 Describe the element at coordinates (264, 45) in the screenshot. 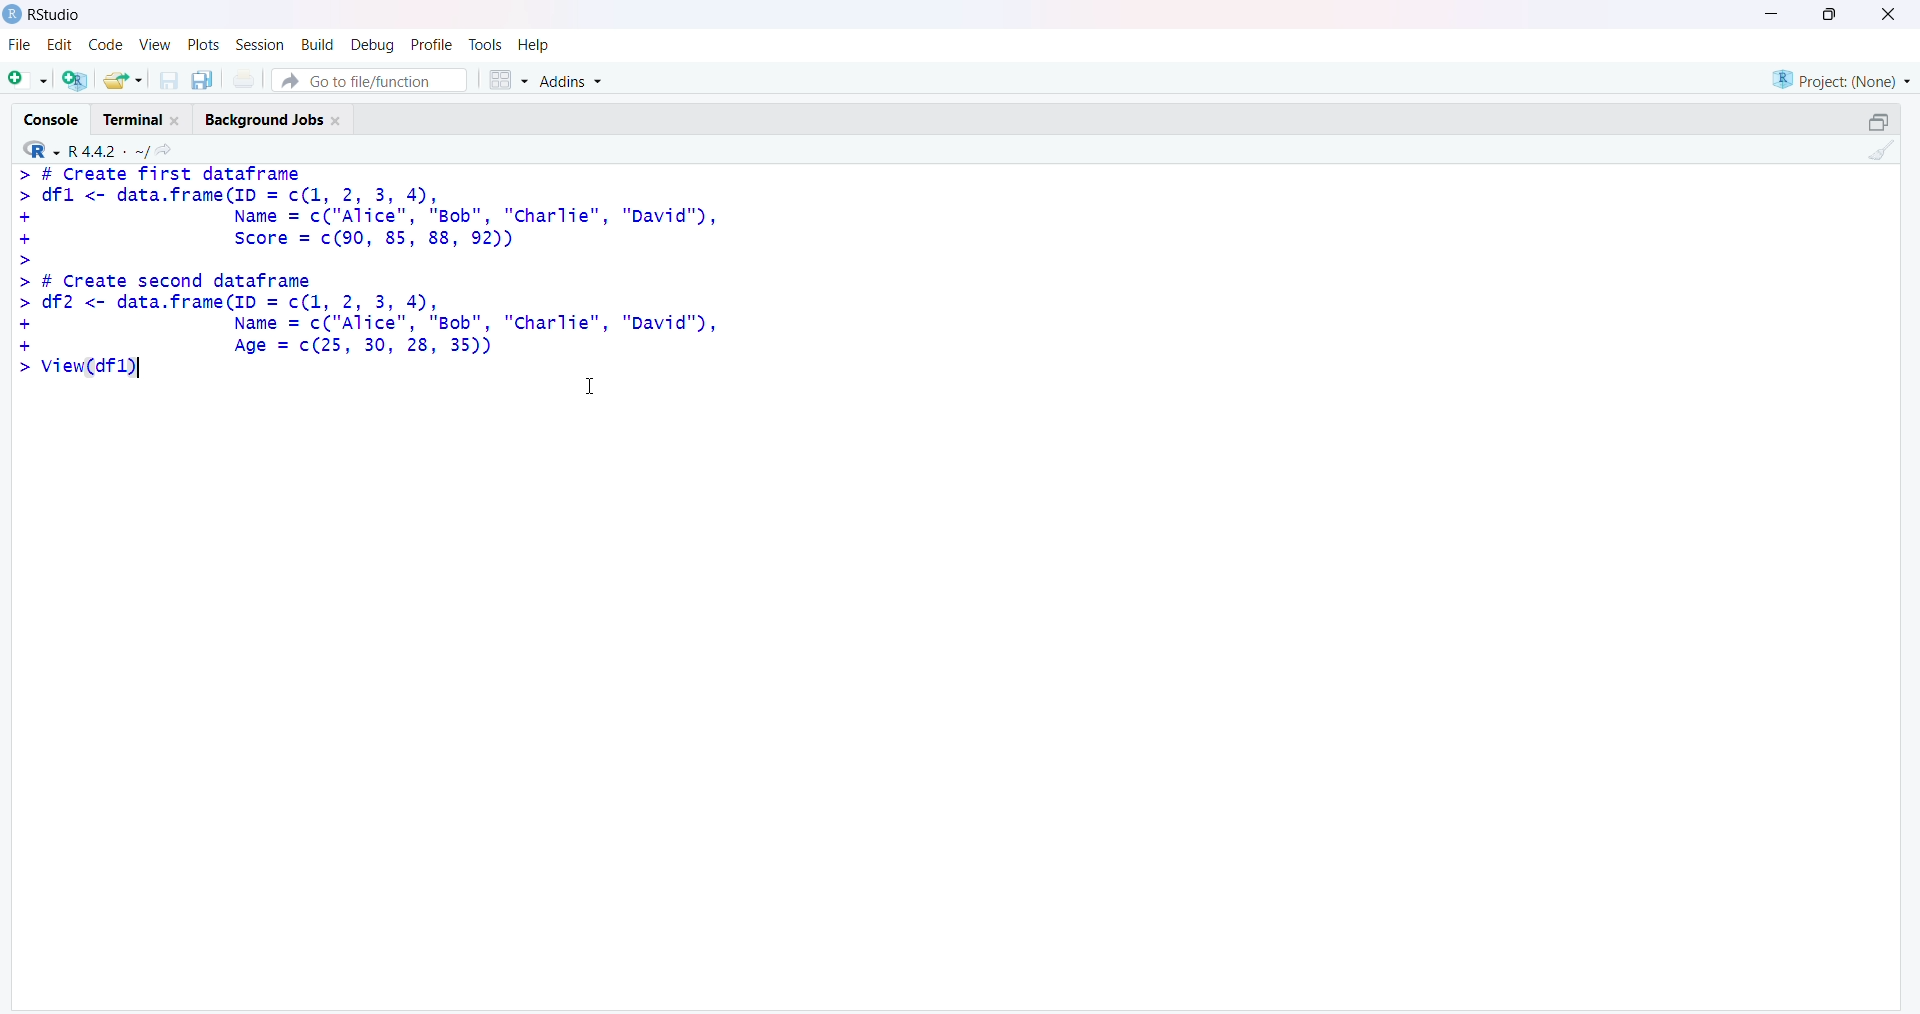

I see `session` at that location.